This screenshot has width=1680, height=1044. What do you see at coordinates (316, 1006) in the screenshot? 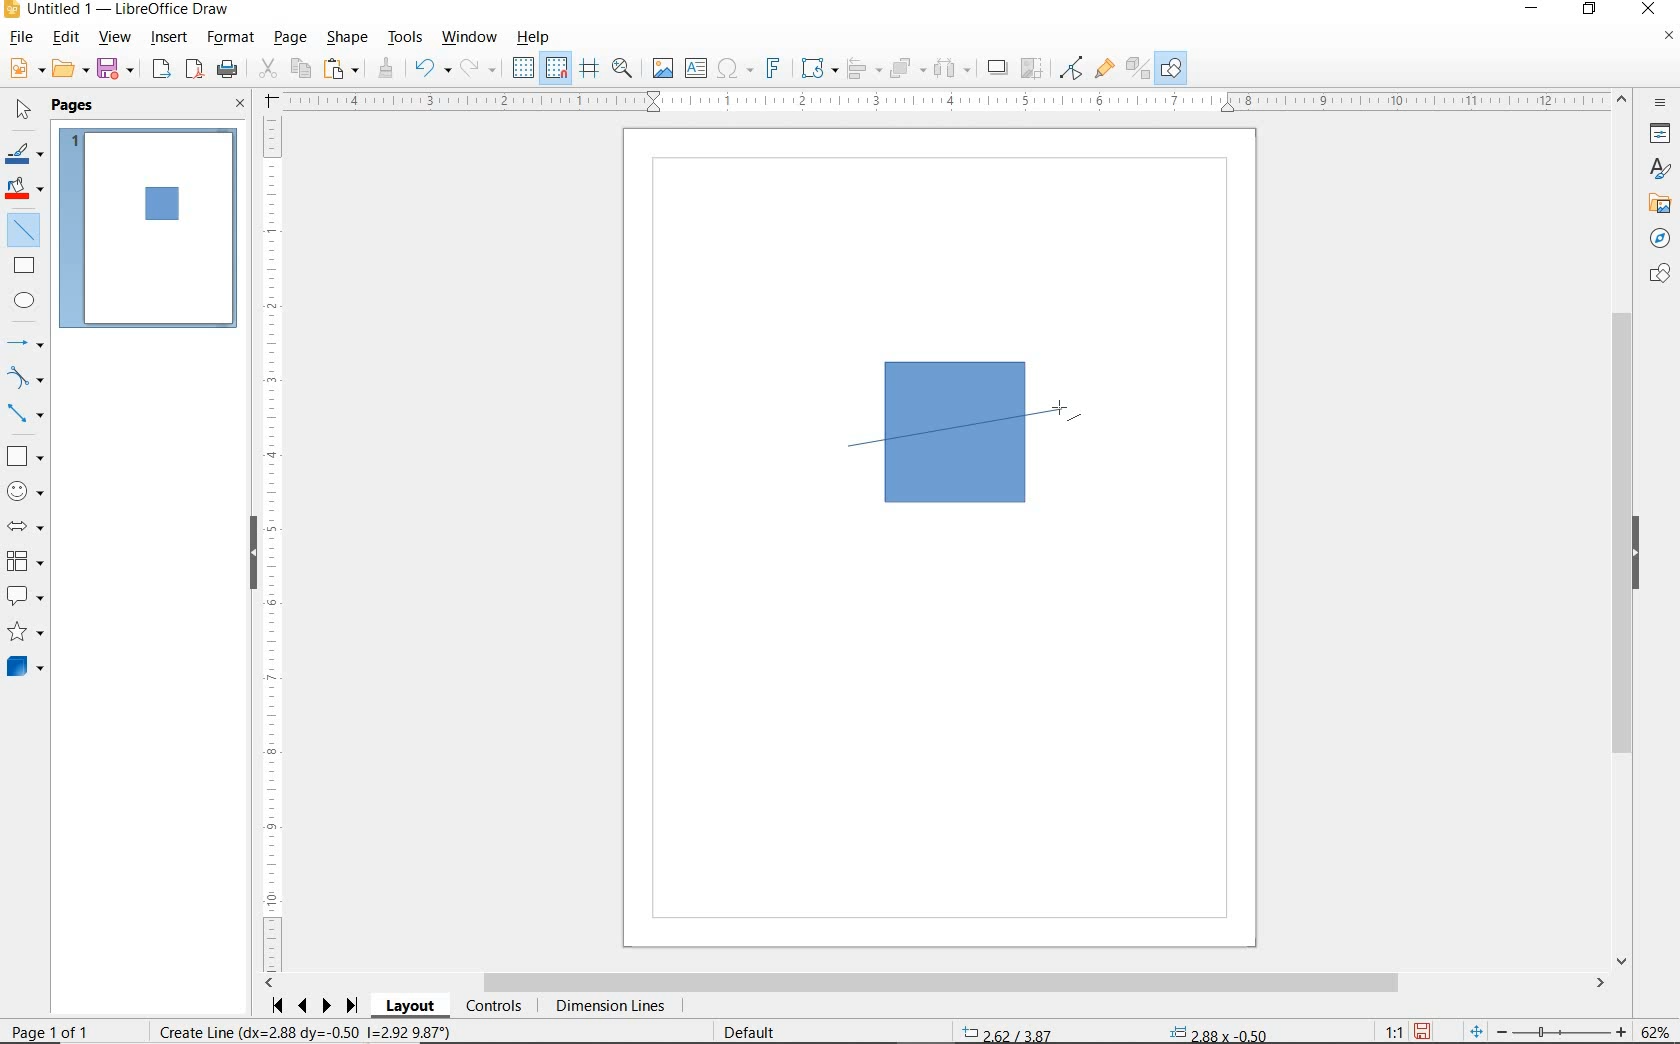
I see `SCROLL NEXT` at bounding box center [316, 1006].